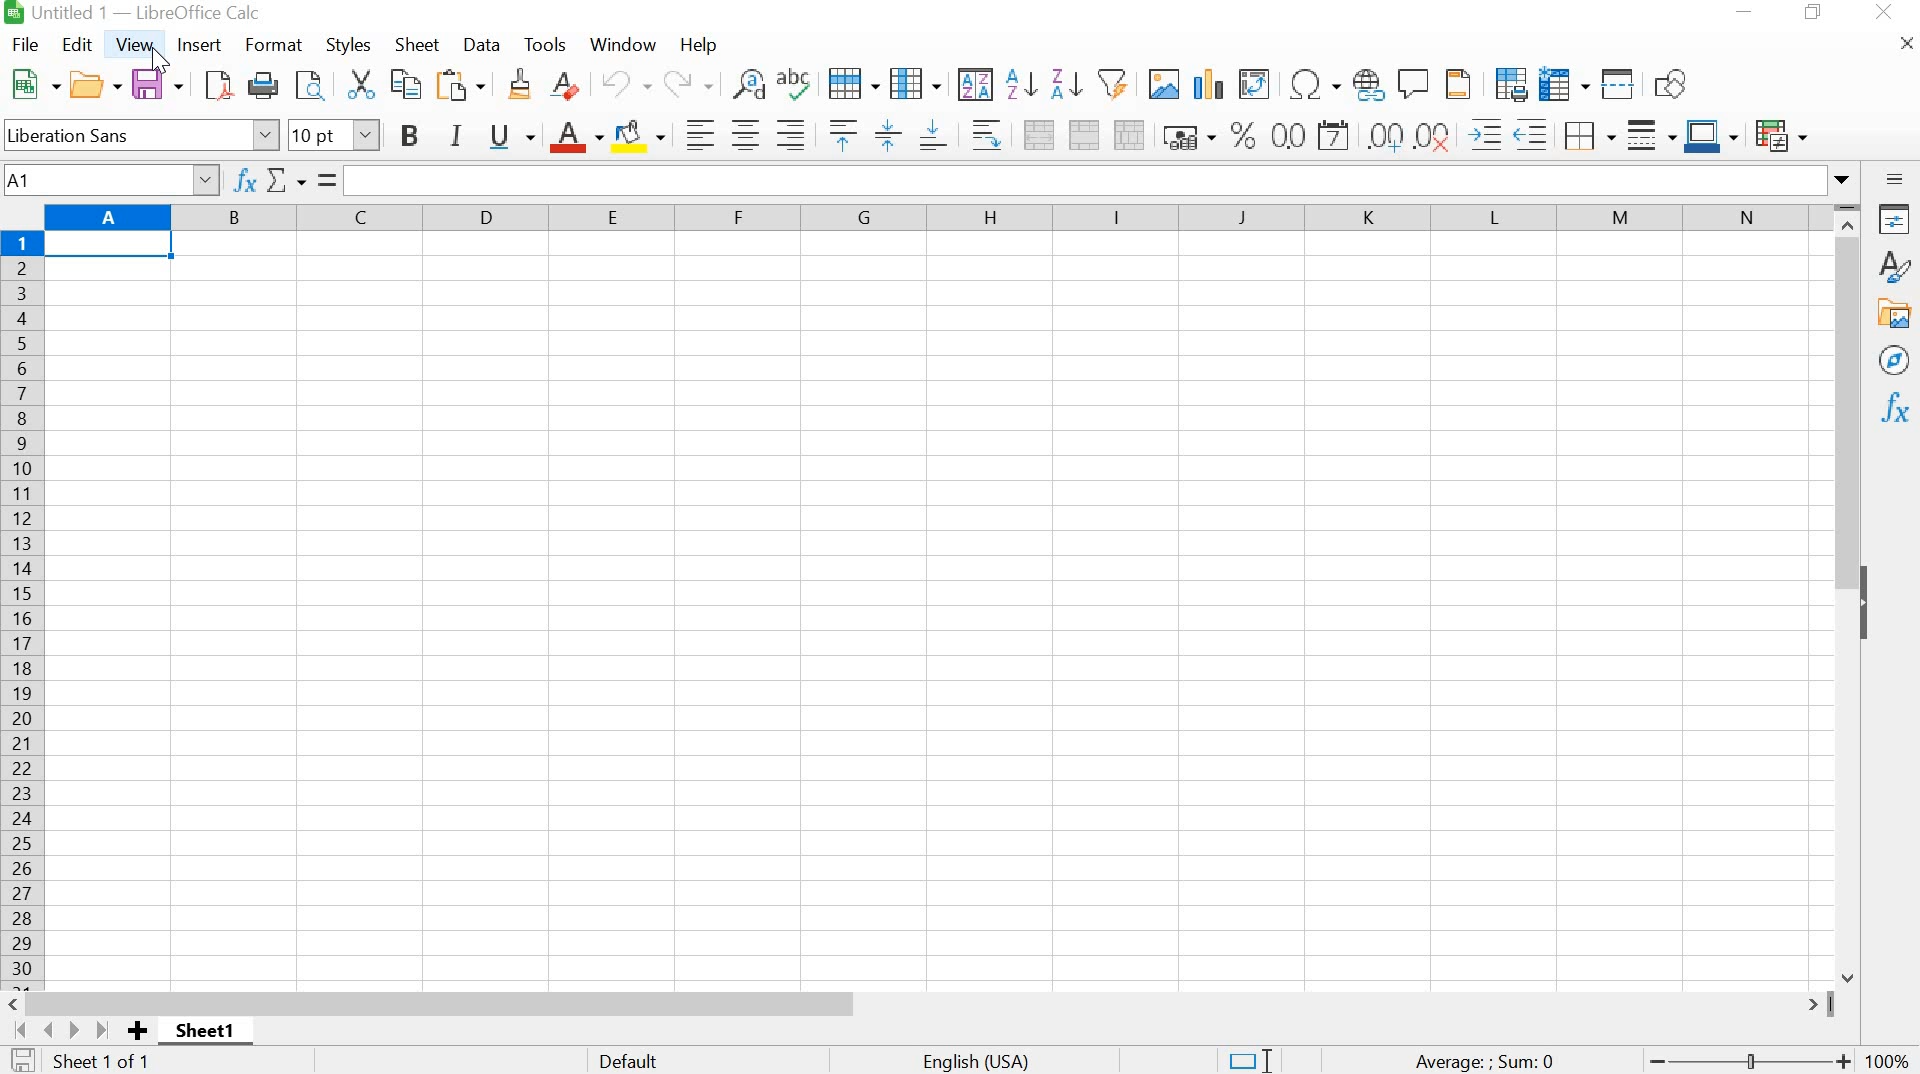 This screenshot has height=1074, width=1920. I want to click on ALIGN LEFT, so click(696, 133).